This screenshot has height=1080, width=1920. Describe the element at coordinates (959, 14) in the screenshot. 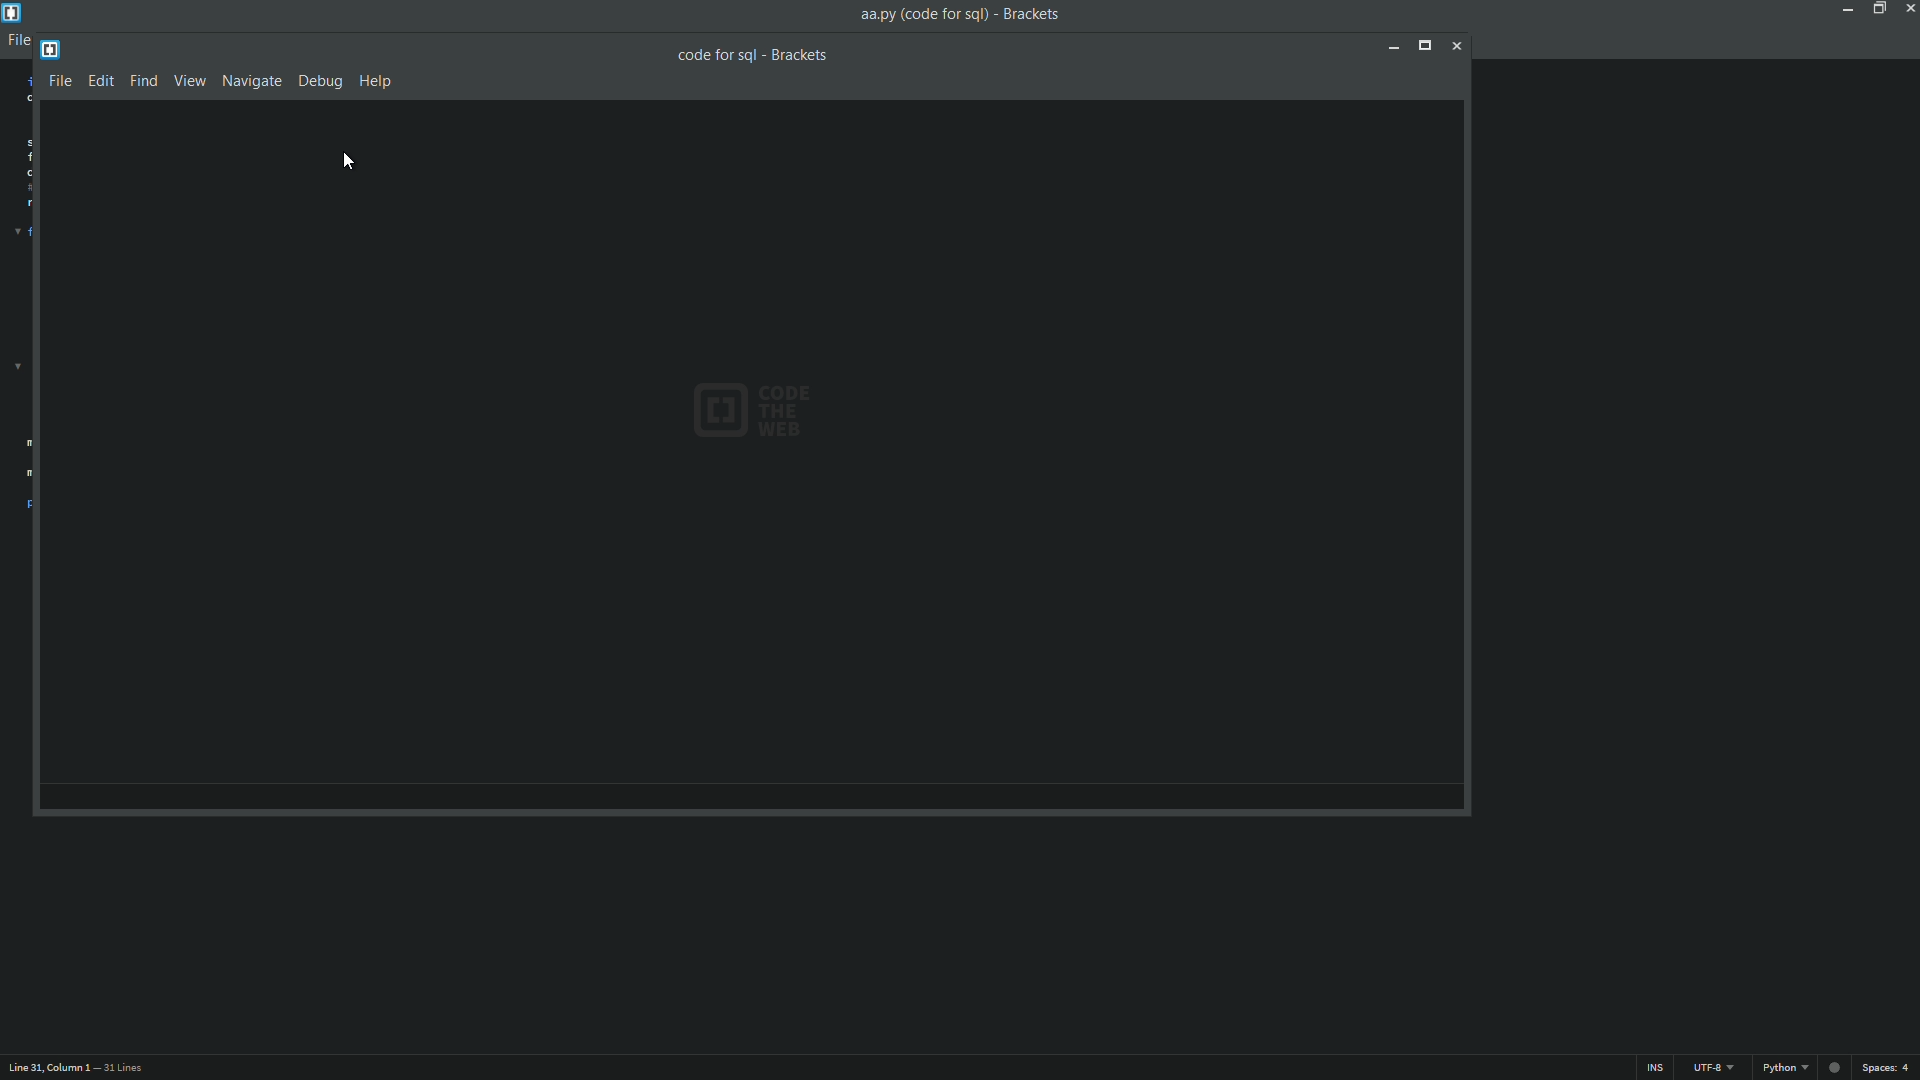

I see `File name` at that location.